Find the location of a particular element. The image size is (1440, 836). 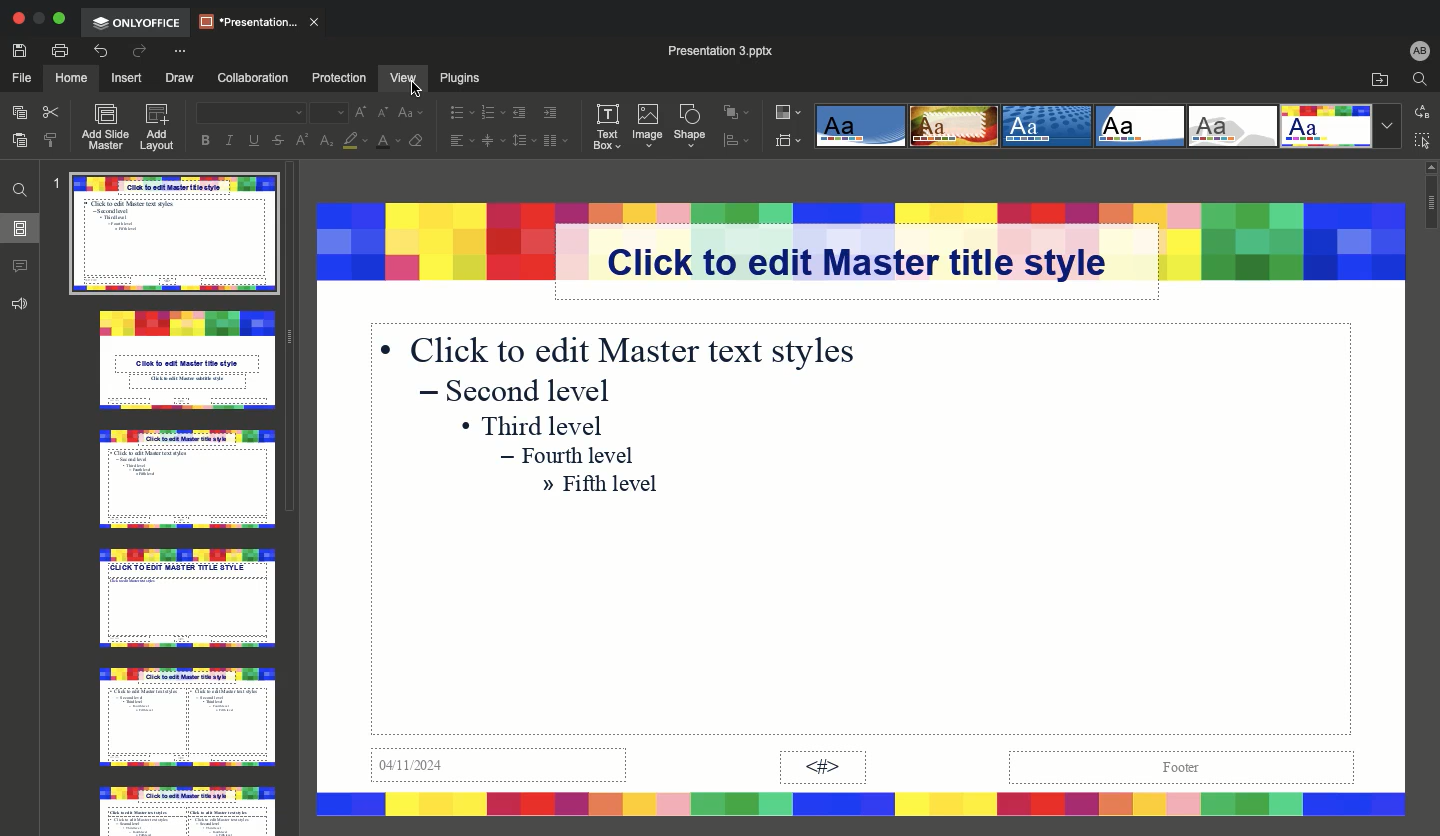

Layout master slide 4 is located at coordinates (187, 597).